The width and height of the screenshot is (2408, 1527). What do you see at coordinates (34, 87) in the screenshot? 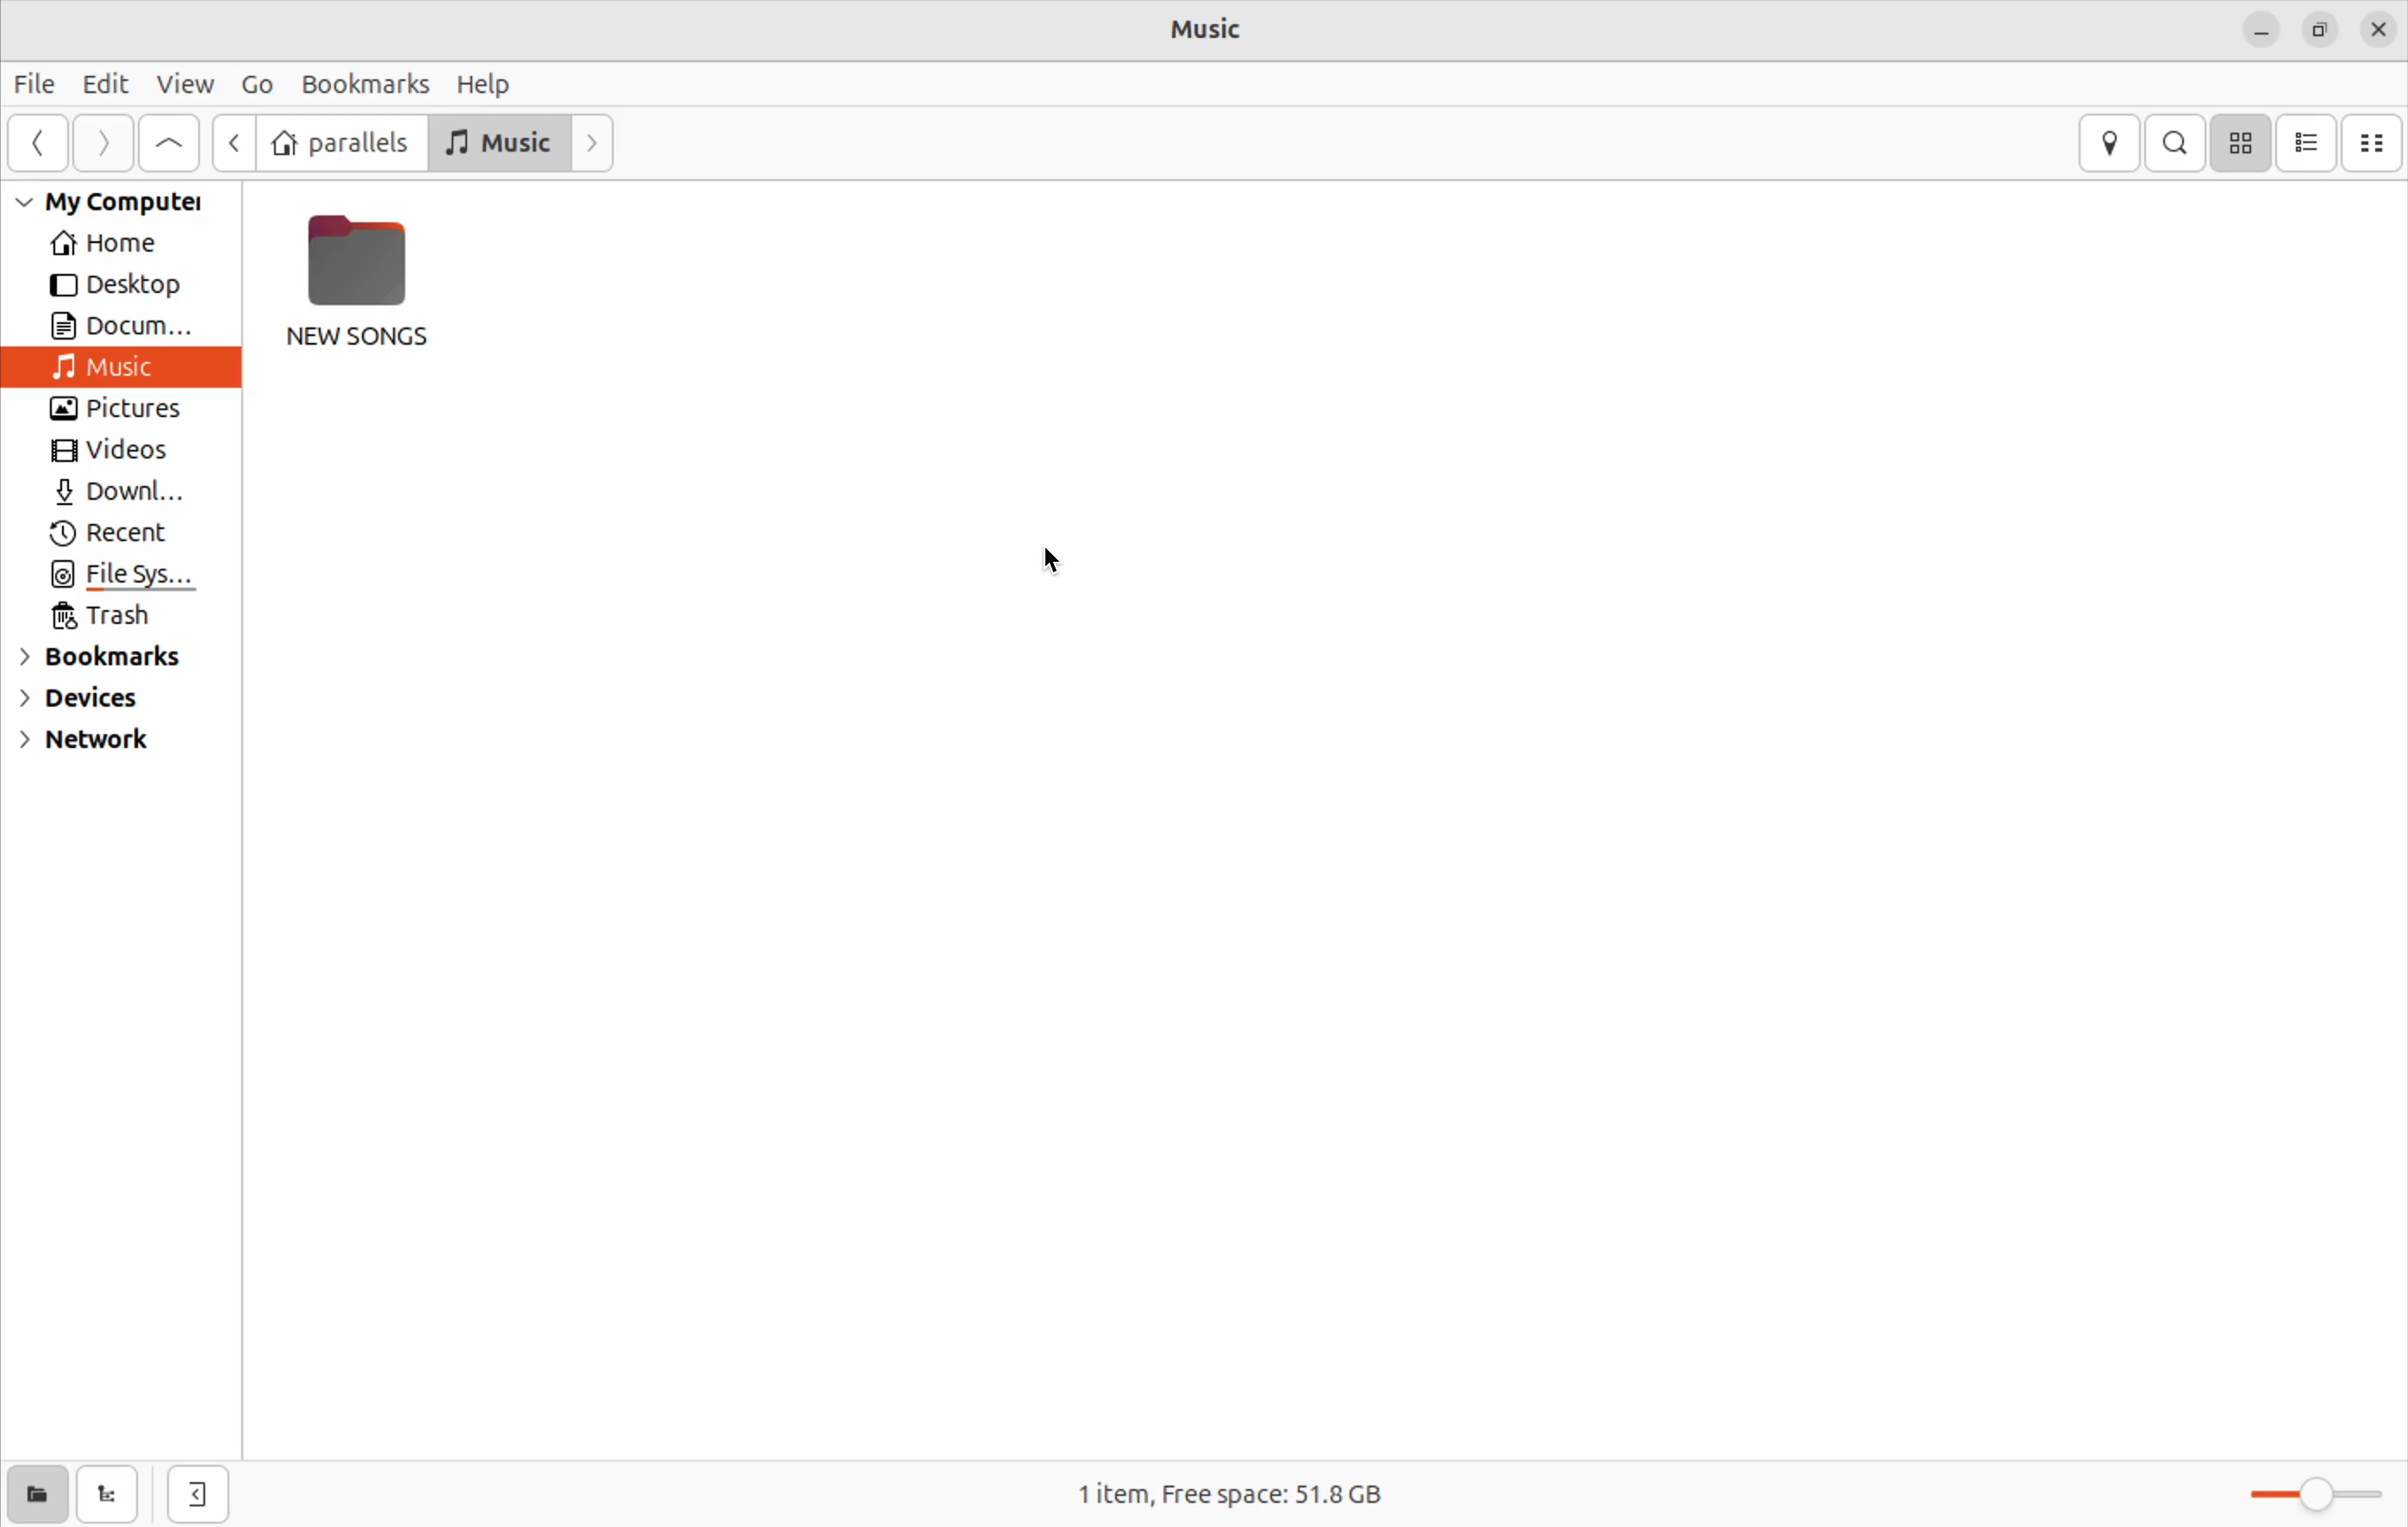
I see `File` at bounding box center [34, 87].